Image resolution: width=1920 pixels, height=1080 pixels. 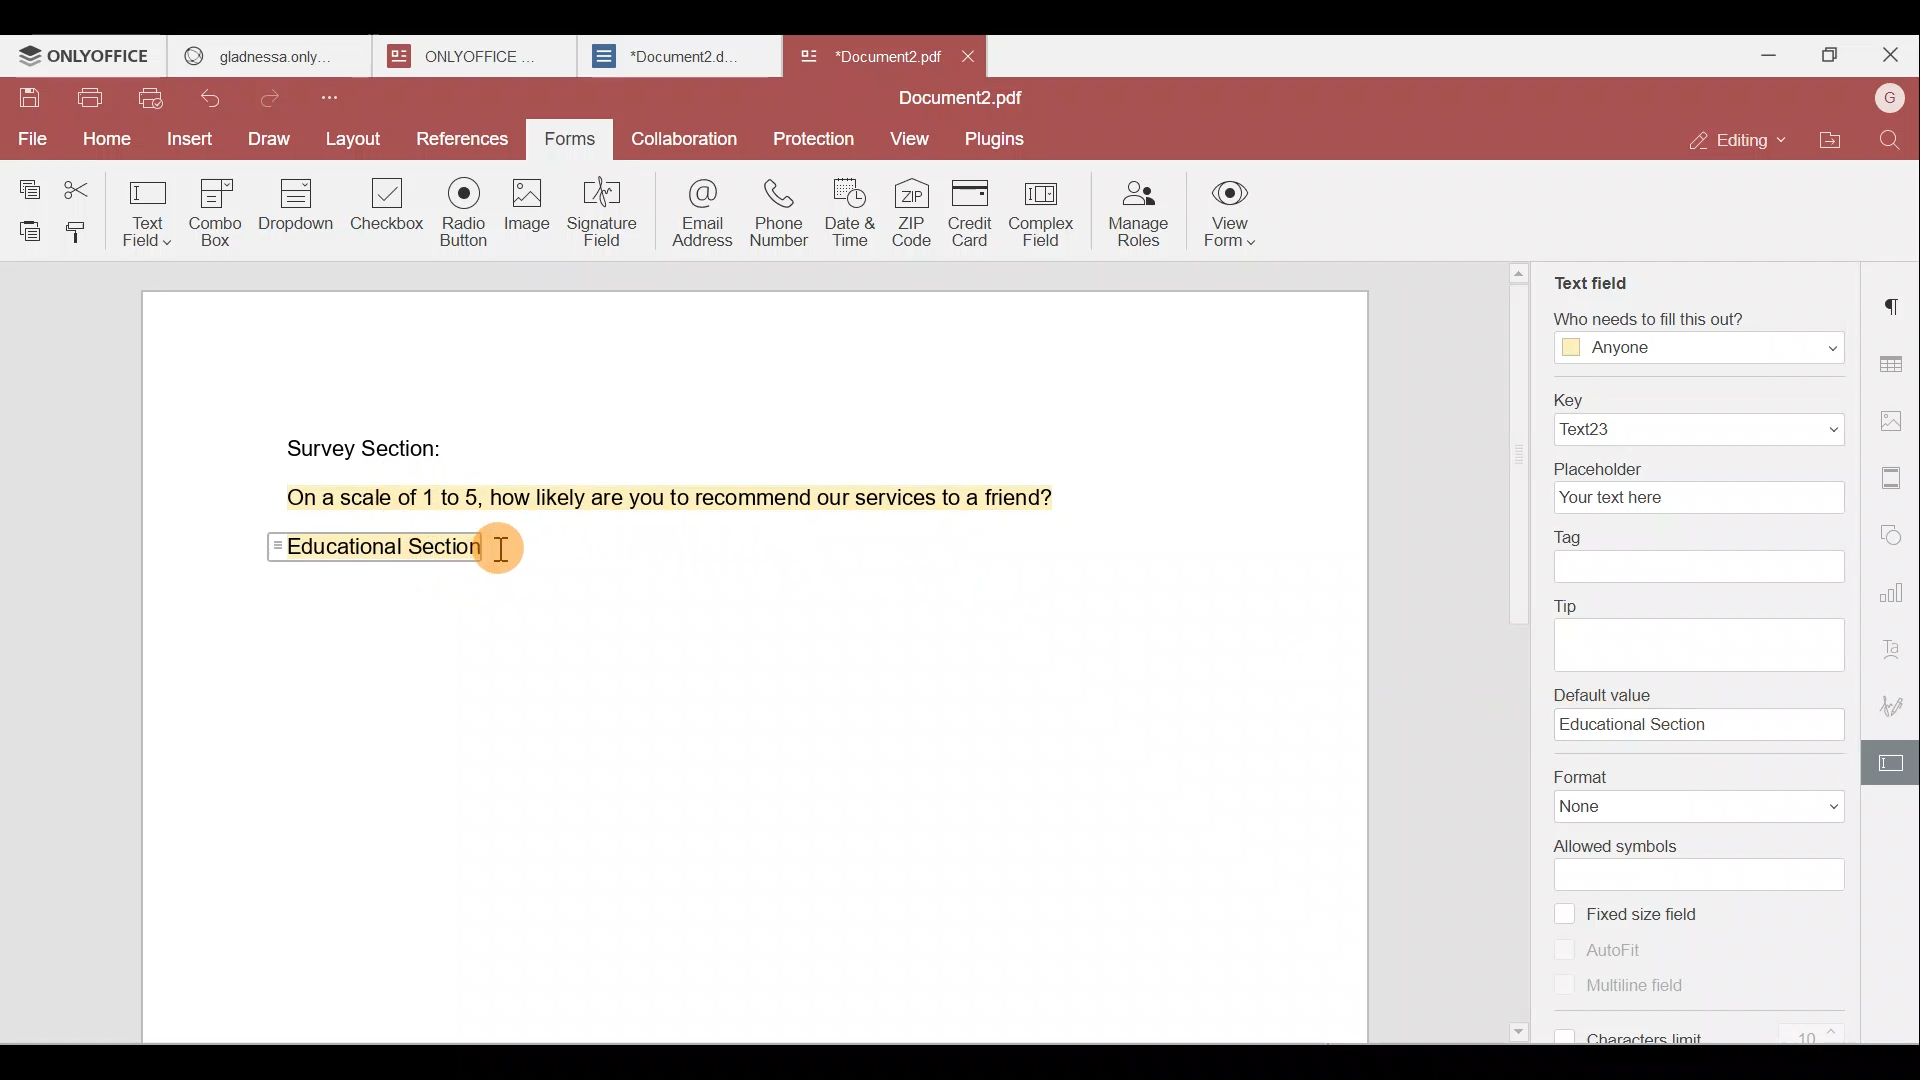 I want to click on Educational Section, so click(x=376, y=551).